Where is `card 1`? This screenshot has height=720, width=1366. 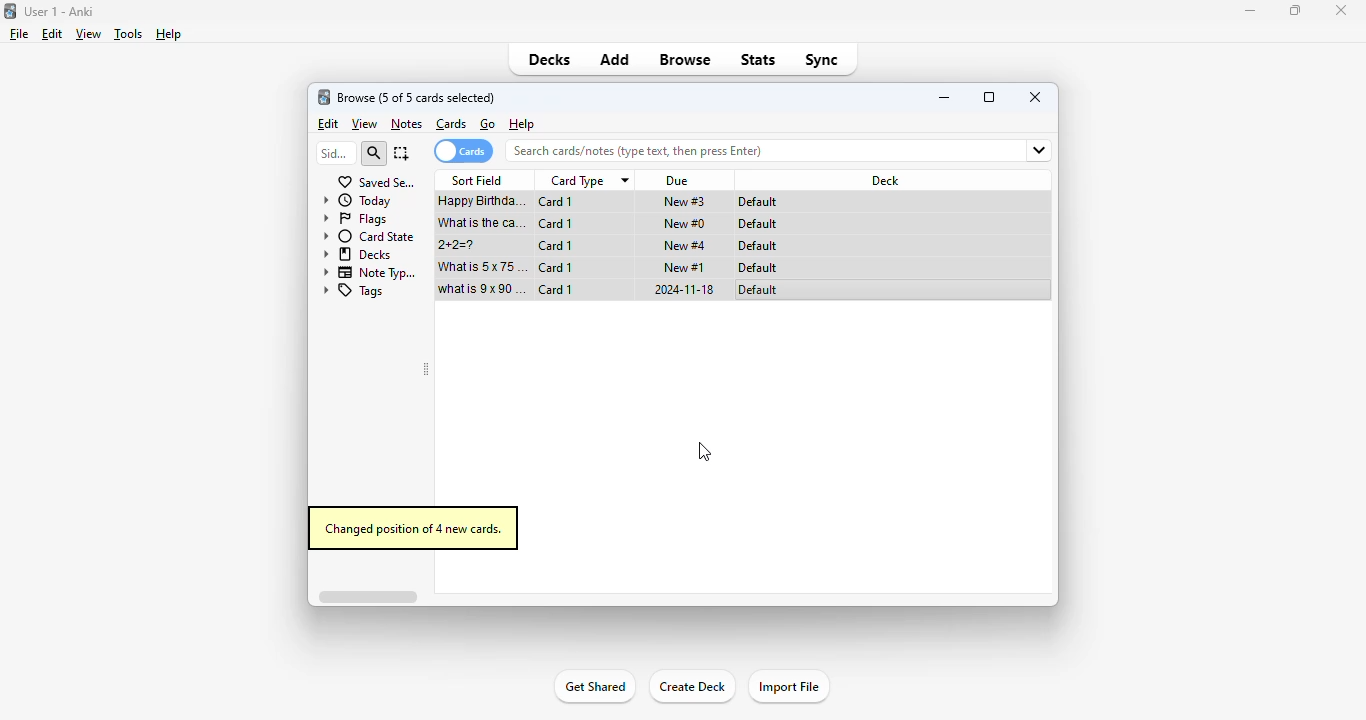
card 1 is located at coordinates (557, 202).